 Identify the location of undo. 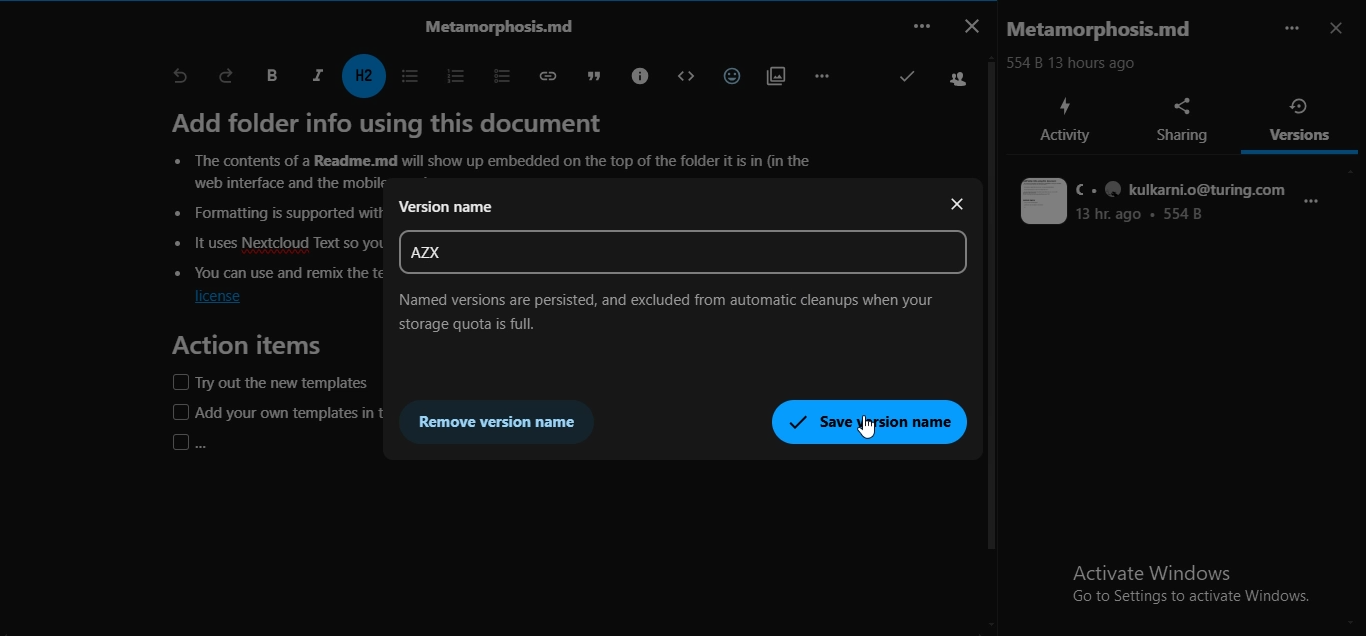
(180, 77).